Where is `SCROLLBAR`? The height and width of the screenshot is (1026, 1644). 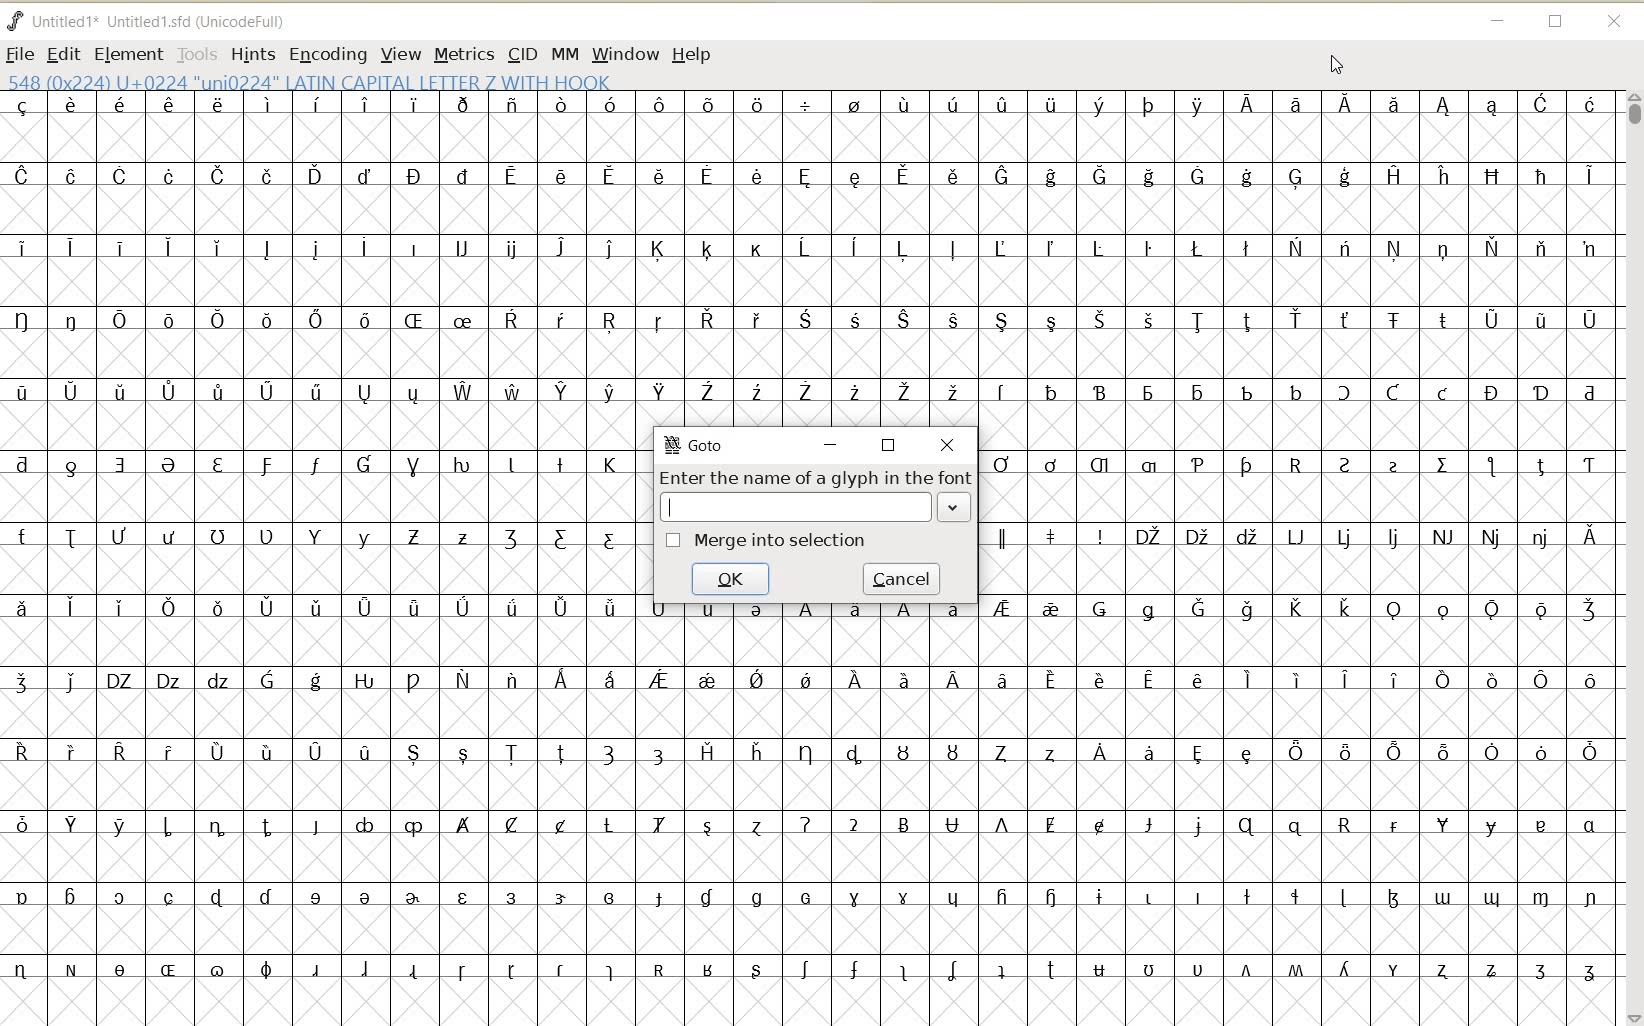 SCROLLBAR is located at coordinates (1632, 558).